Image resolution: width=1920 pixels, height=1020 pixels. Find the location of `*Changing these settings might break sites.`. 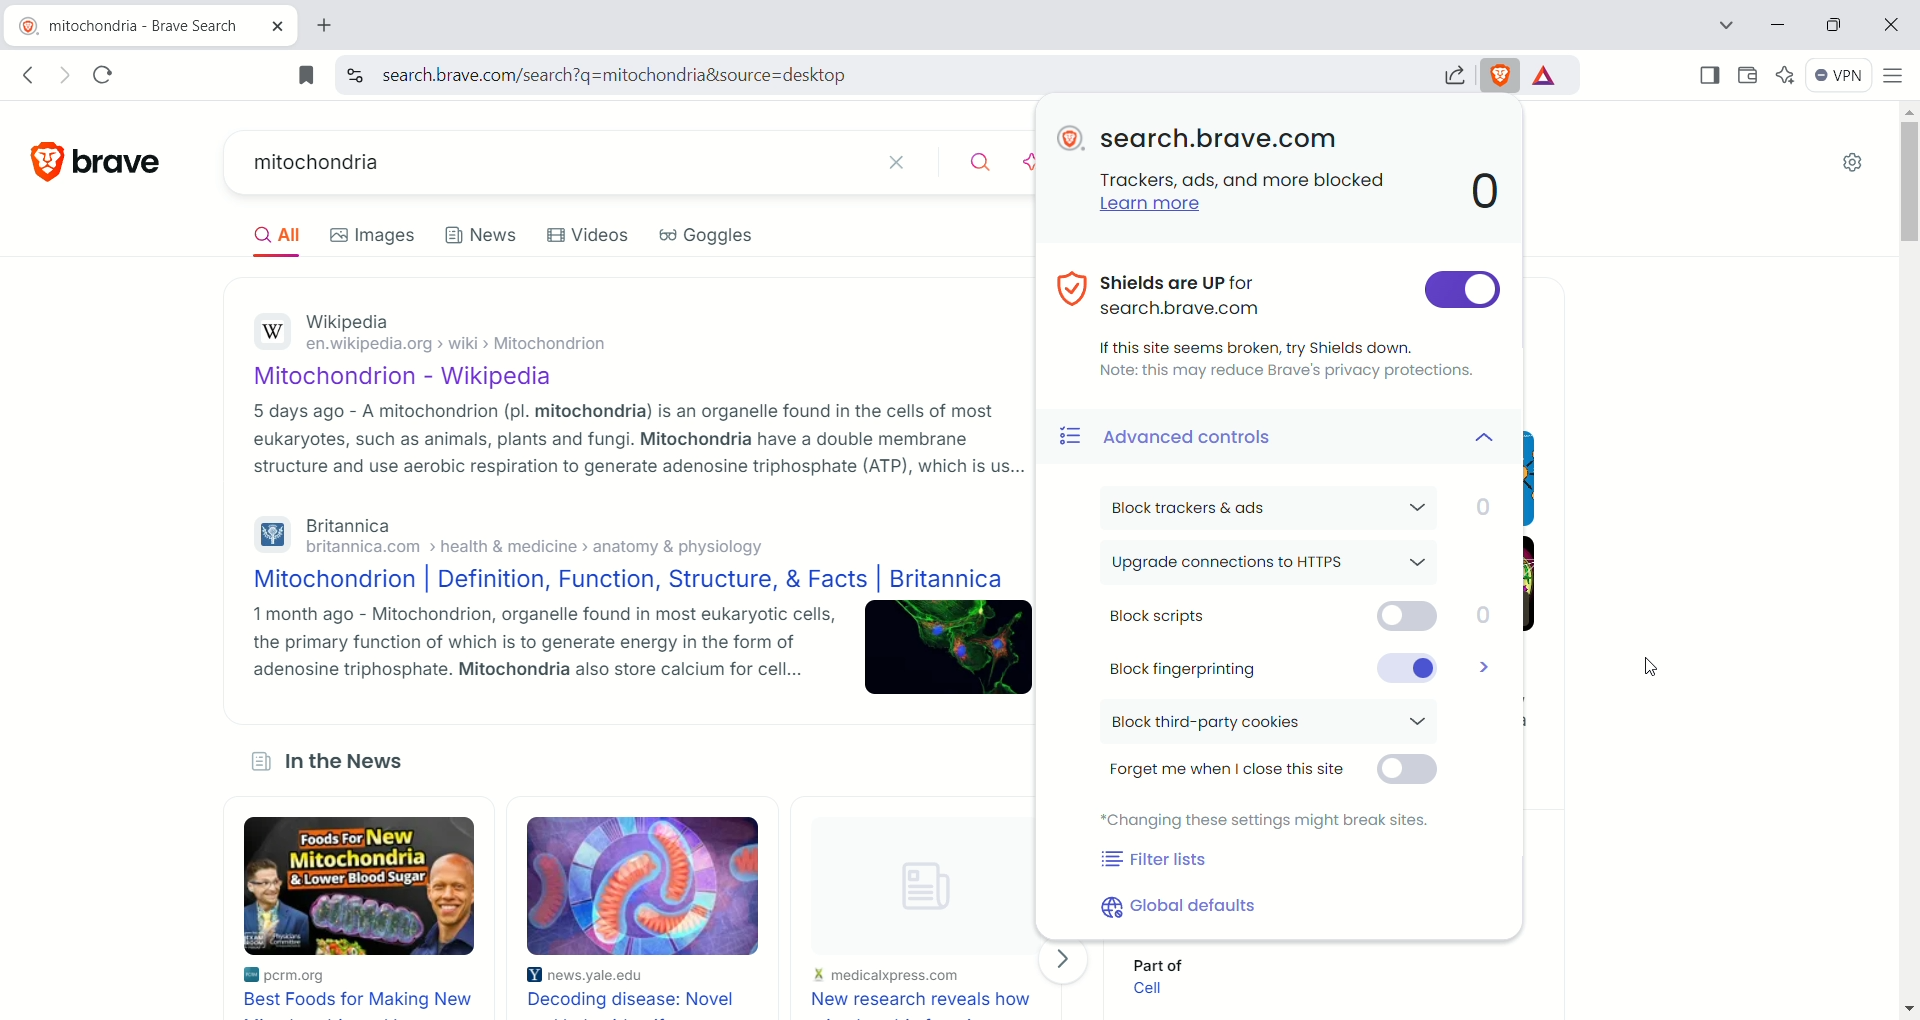

*Changing these settings might break sites. is located at coordinates (1267, 819).